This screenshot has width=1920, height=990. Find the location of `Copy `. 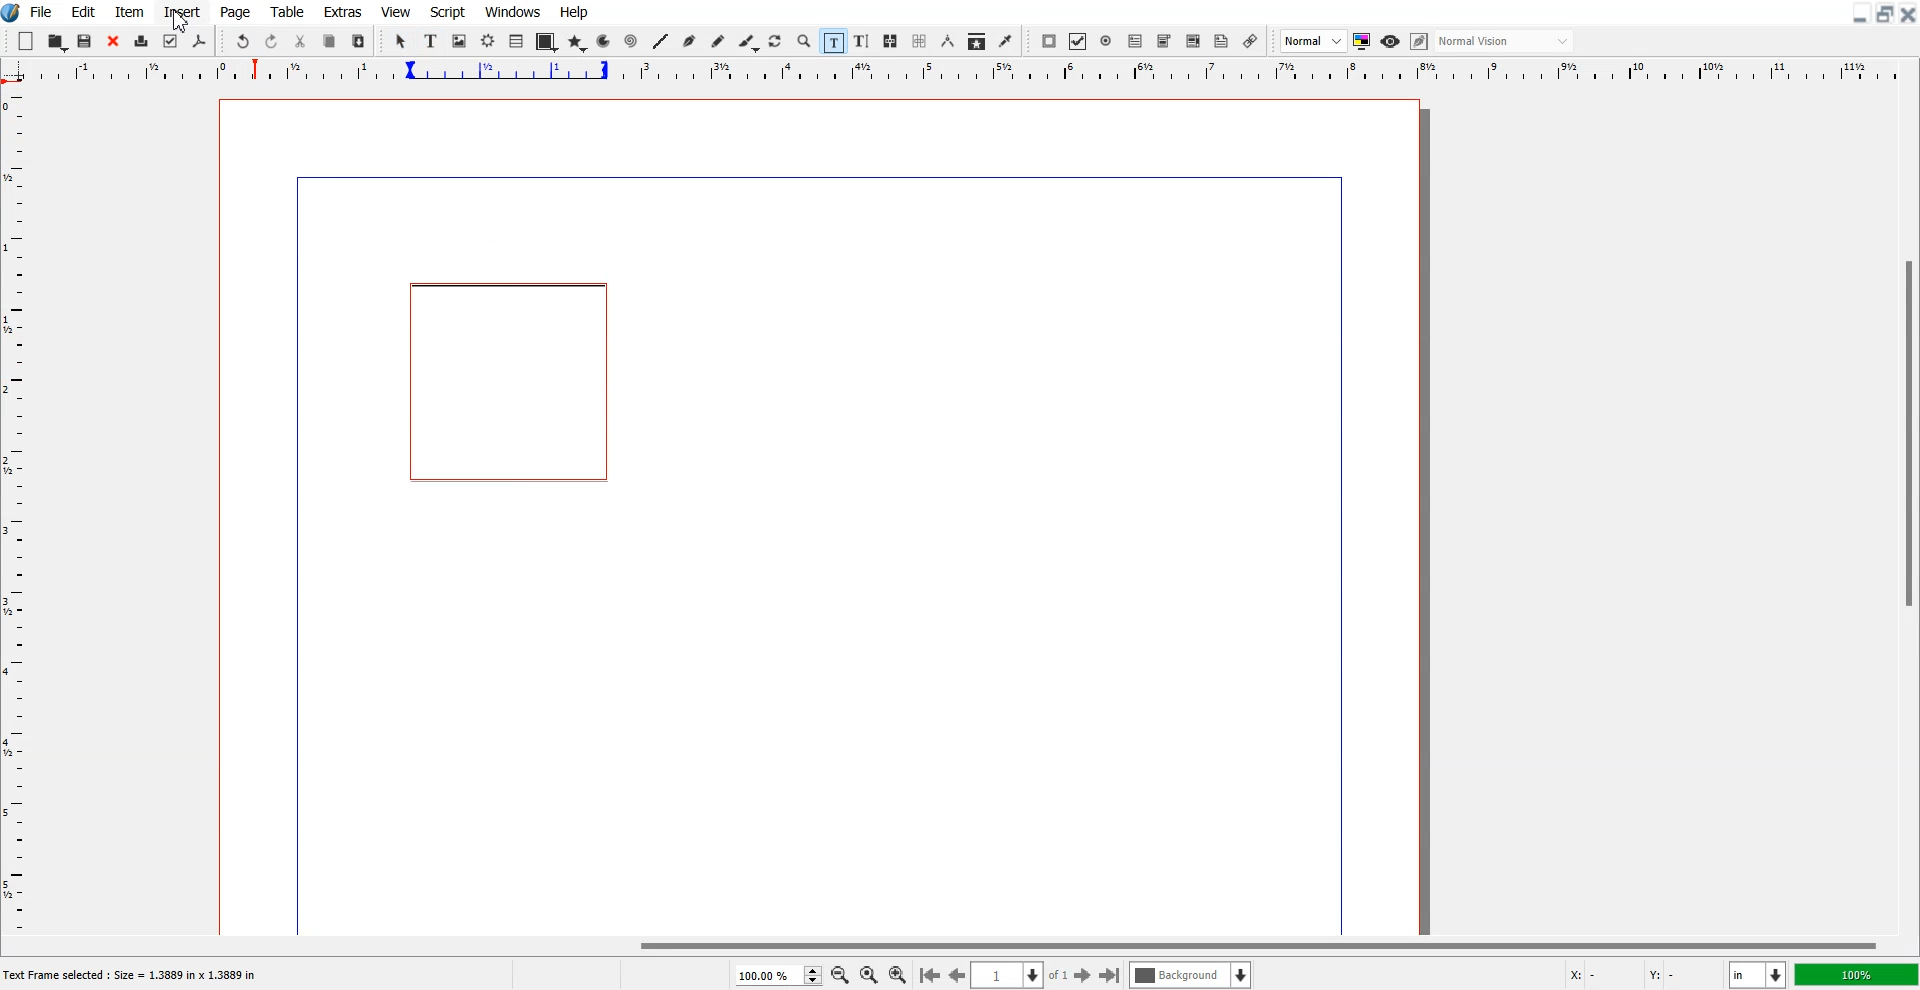

Copy  is located at coordinates (329, 42).